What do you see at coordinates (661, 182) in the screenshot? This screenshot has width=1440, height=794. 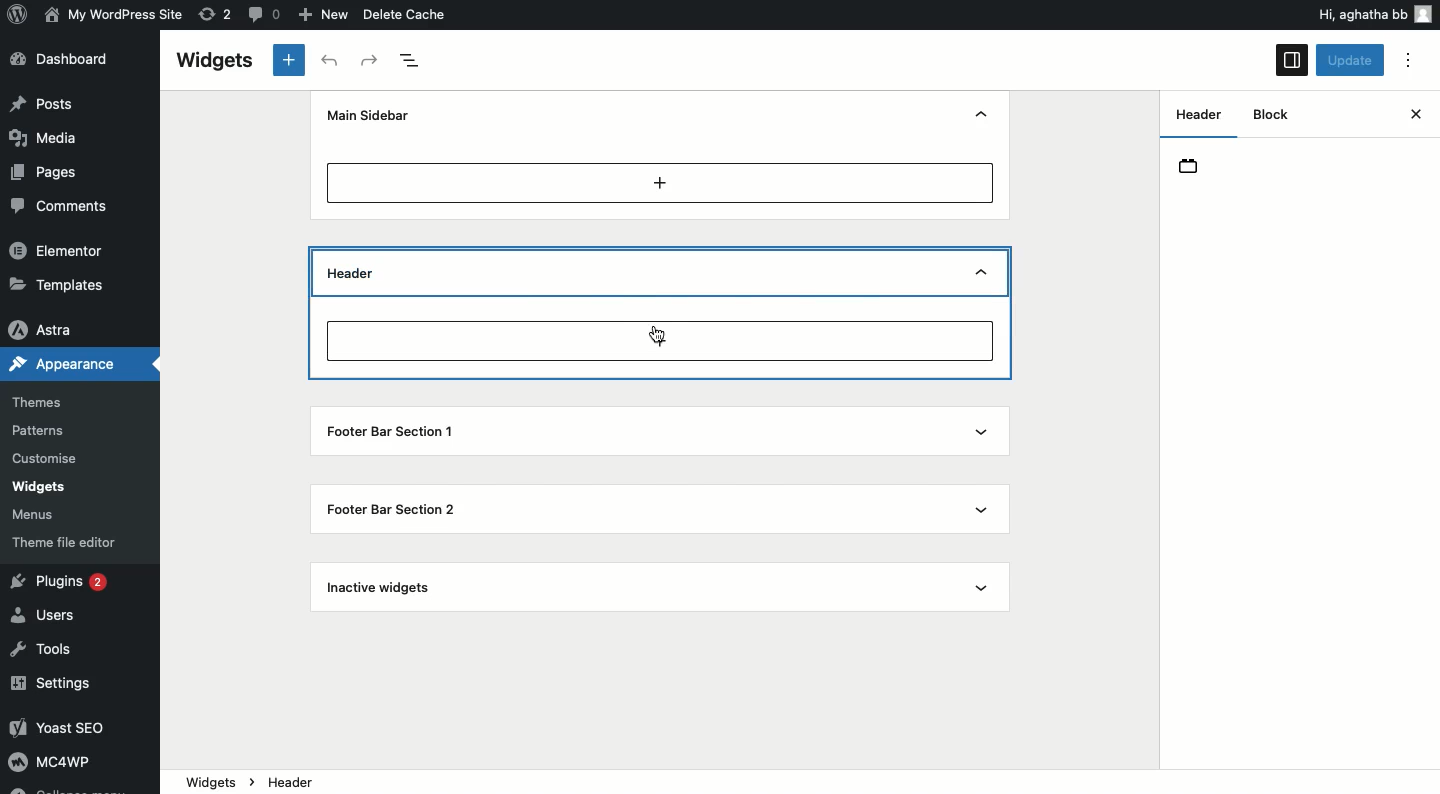 I see `Add` at bounding box center [661, 182].